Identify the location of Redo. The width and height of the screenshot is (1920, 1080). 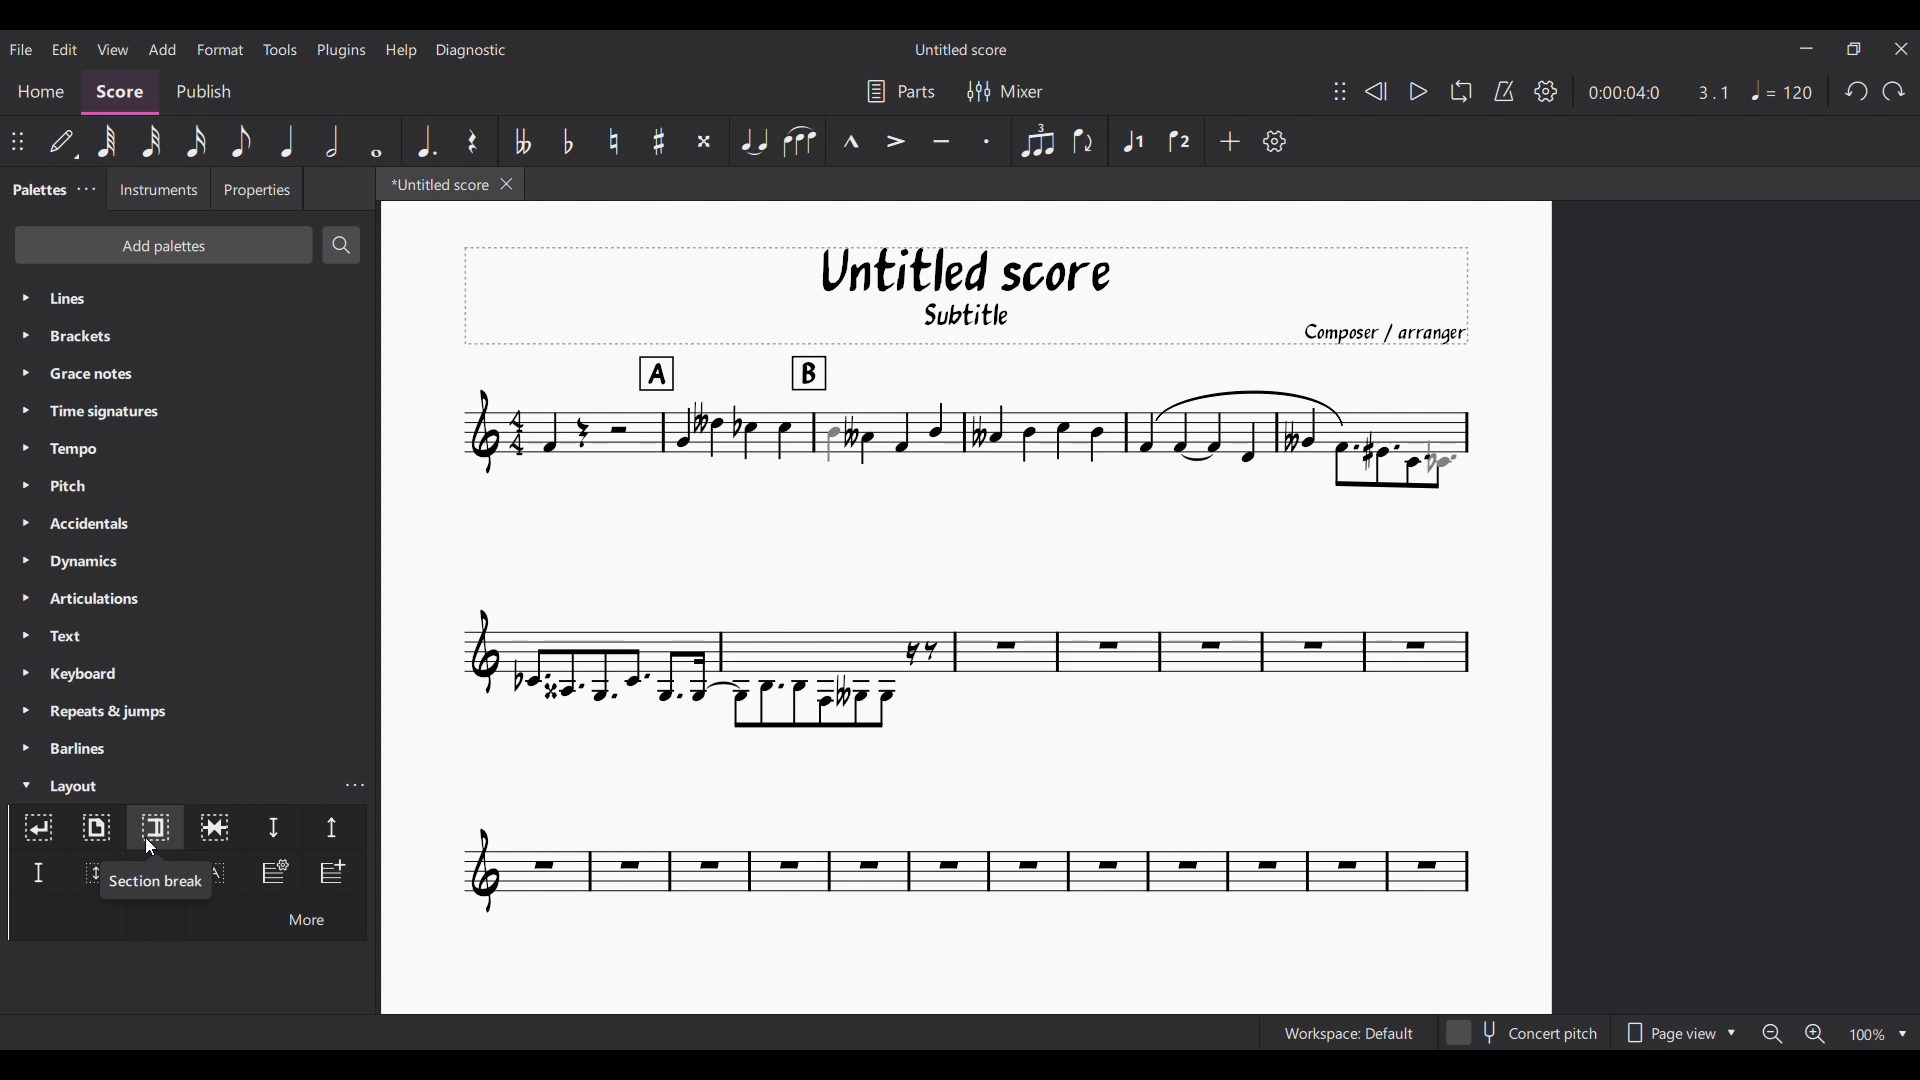
(1893, 91).